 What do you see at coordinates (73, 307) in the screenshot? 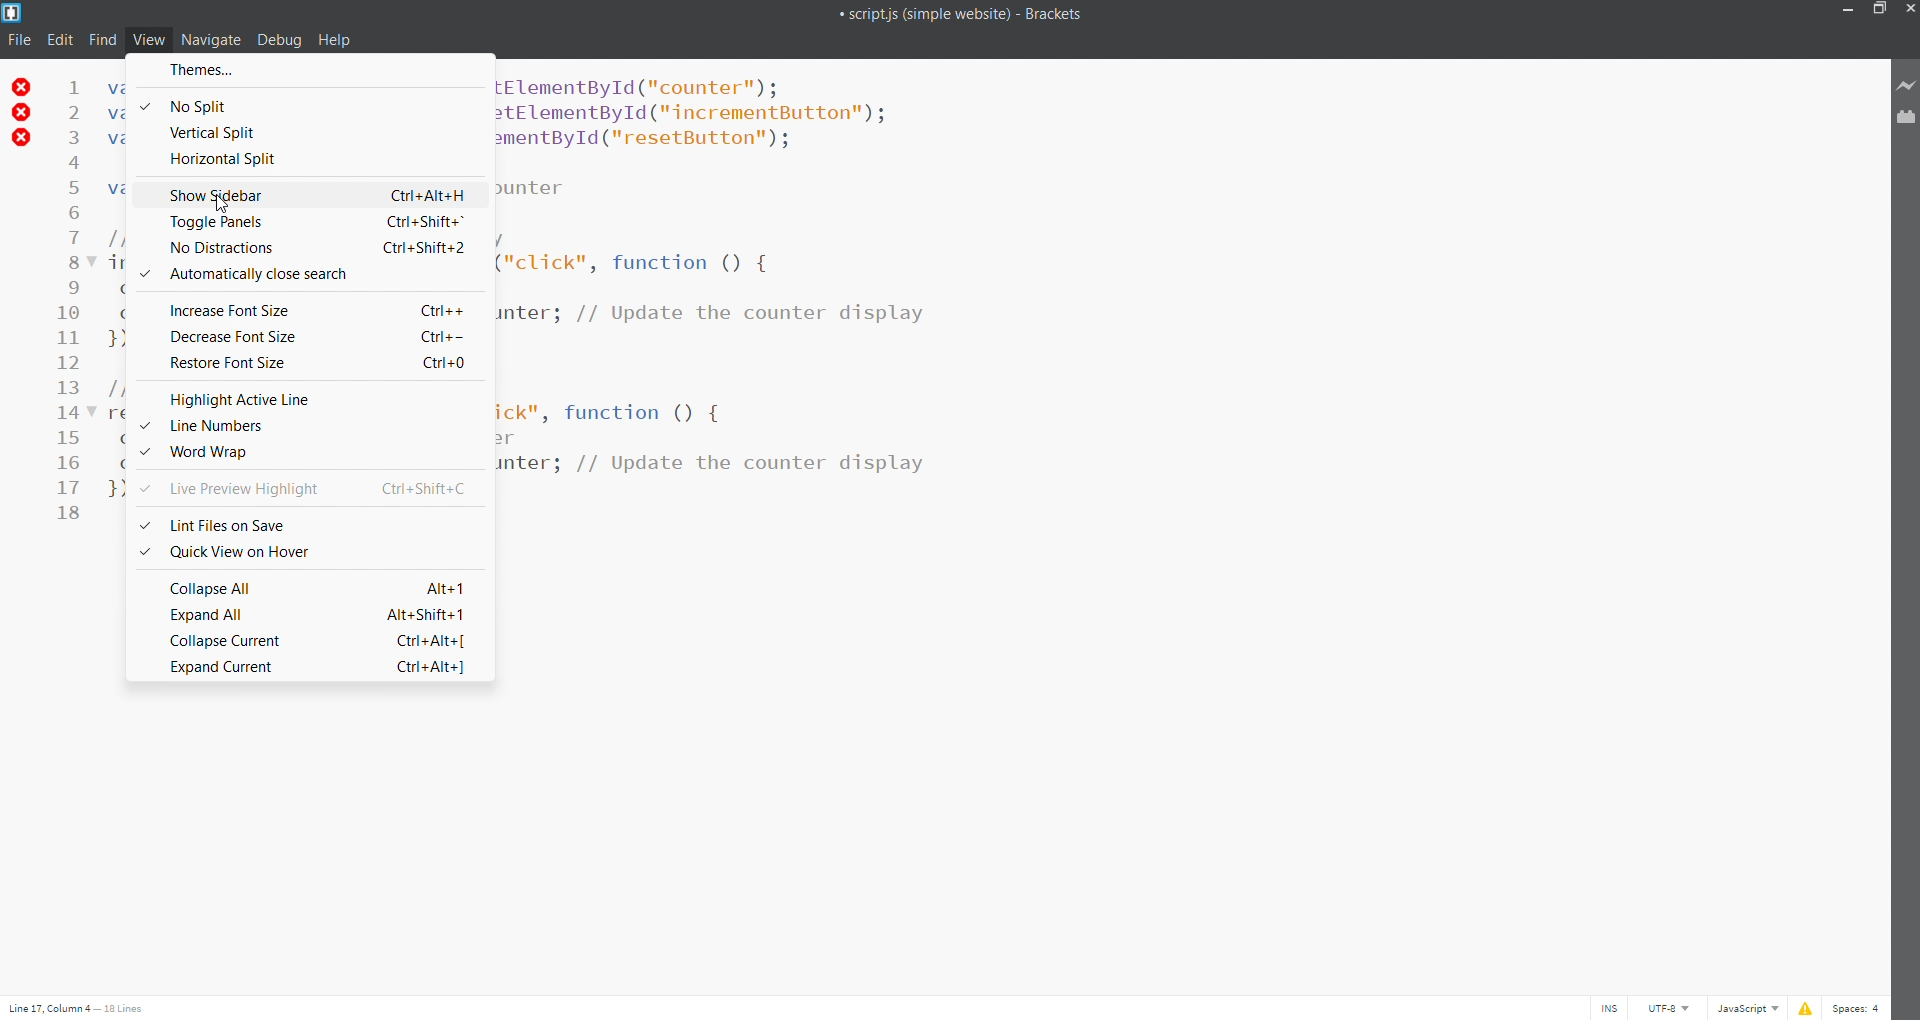
I see `line number` at bounding box center [73, 307].